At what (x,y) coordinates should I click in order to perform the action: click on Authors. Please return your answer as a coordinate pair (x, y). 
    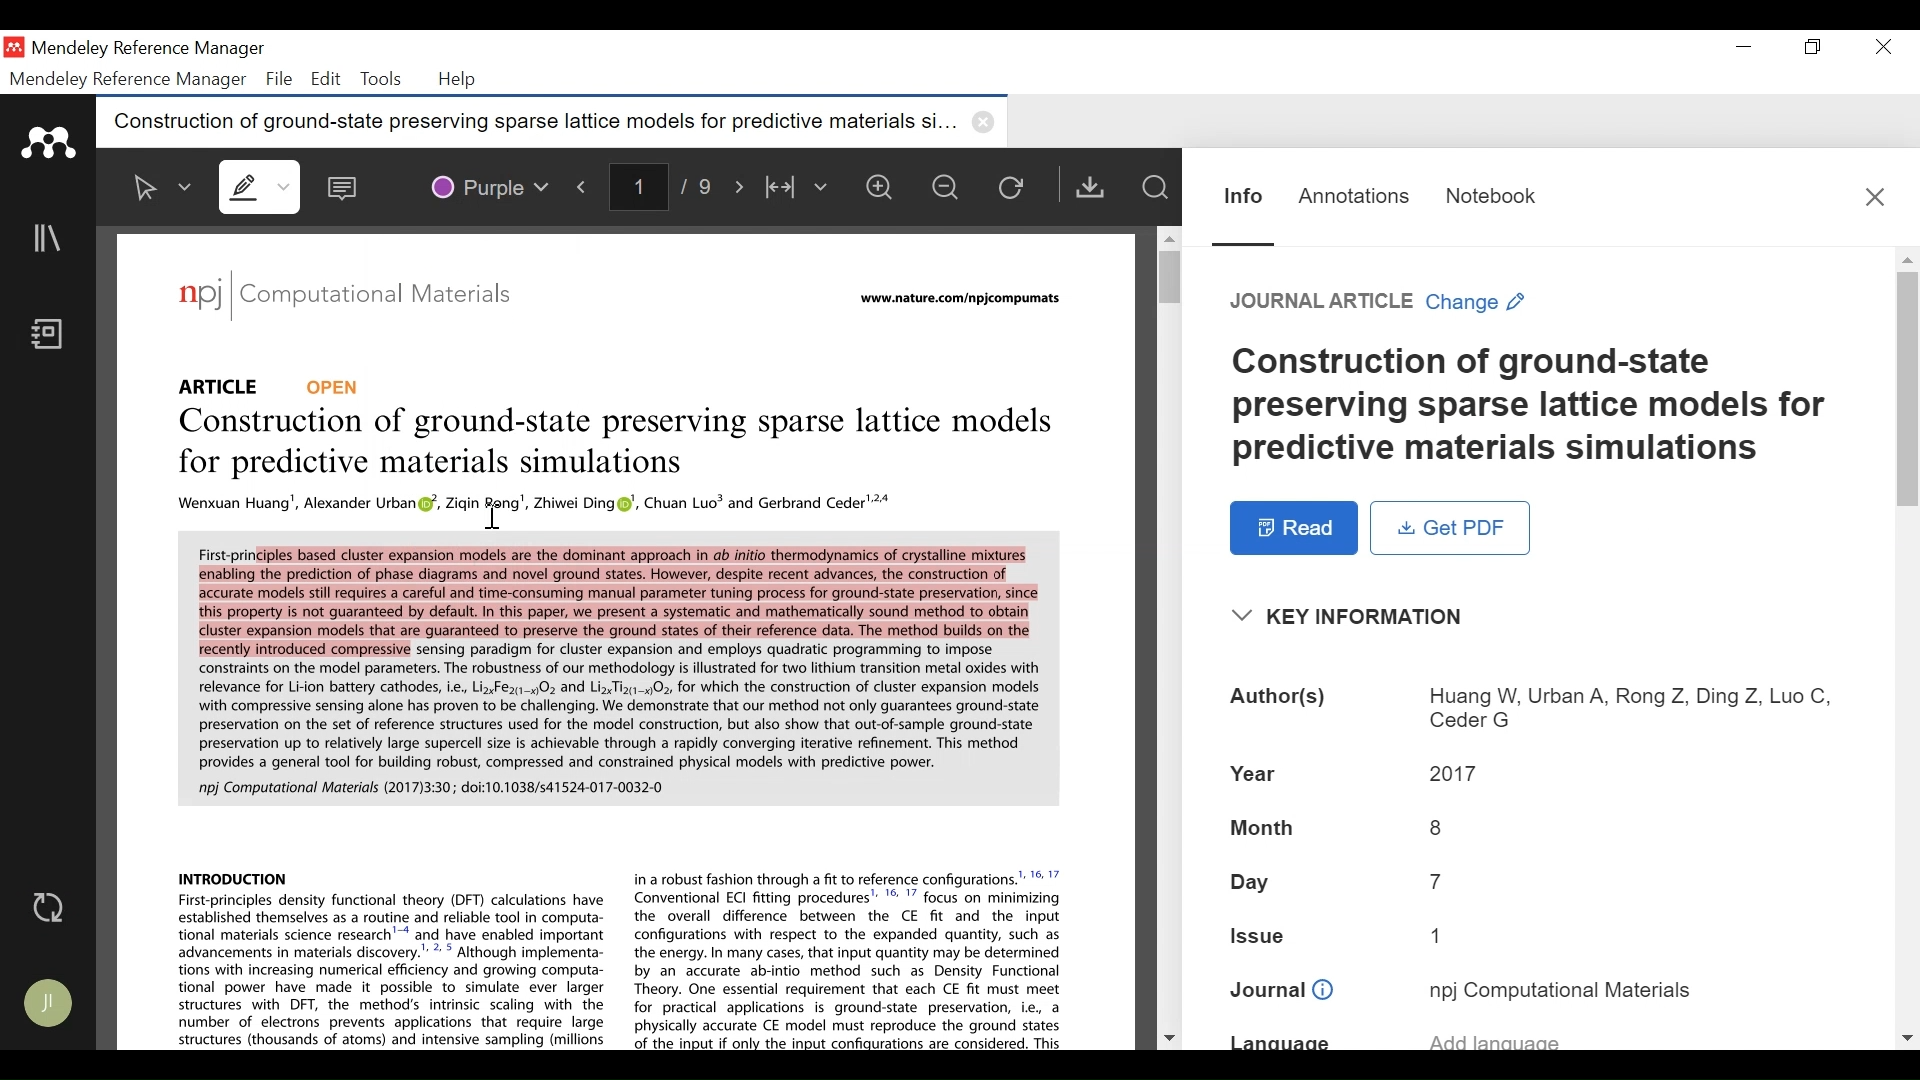
    Looking at the image, I should click on (529, 503).